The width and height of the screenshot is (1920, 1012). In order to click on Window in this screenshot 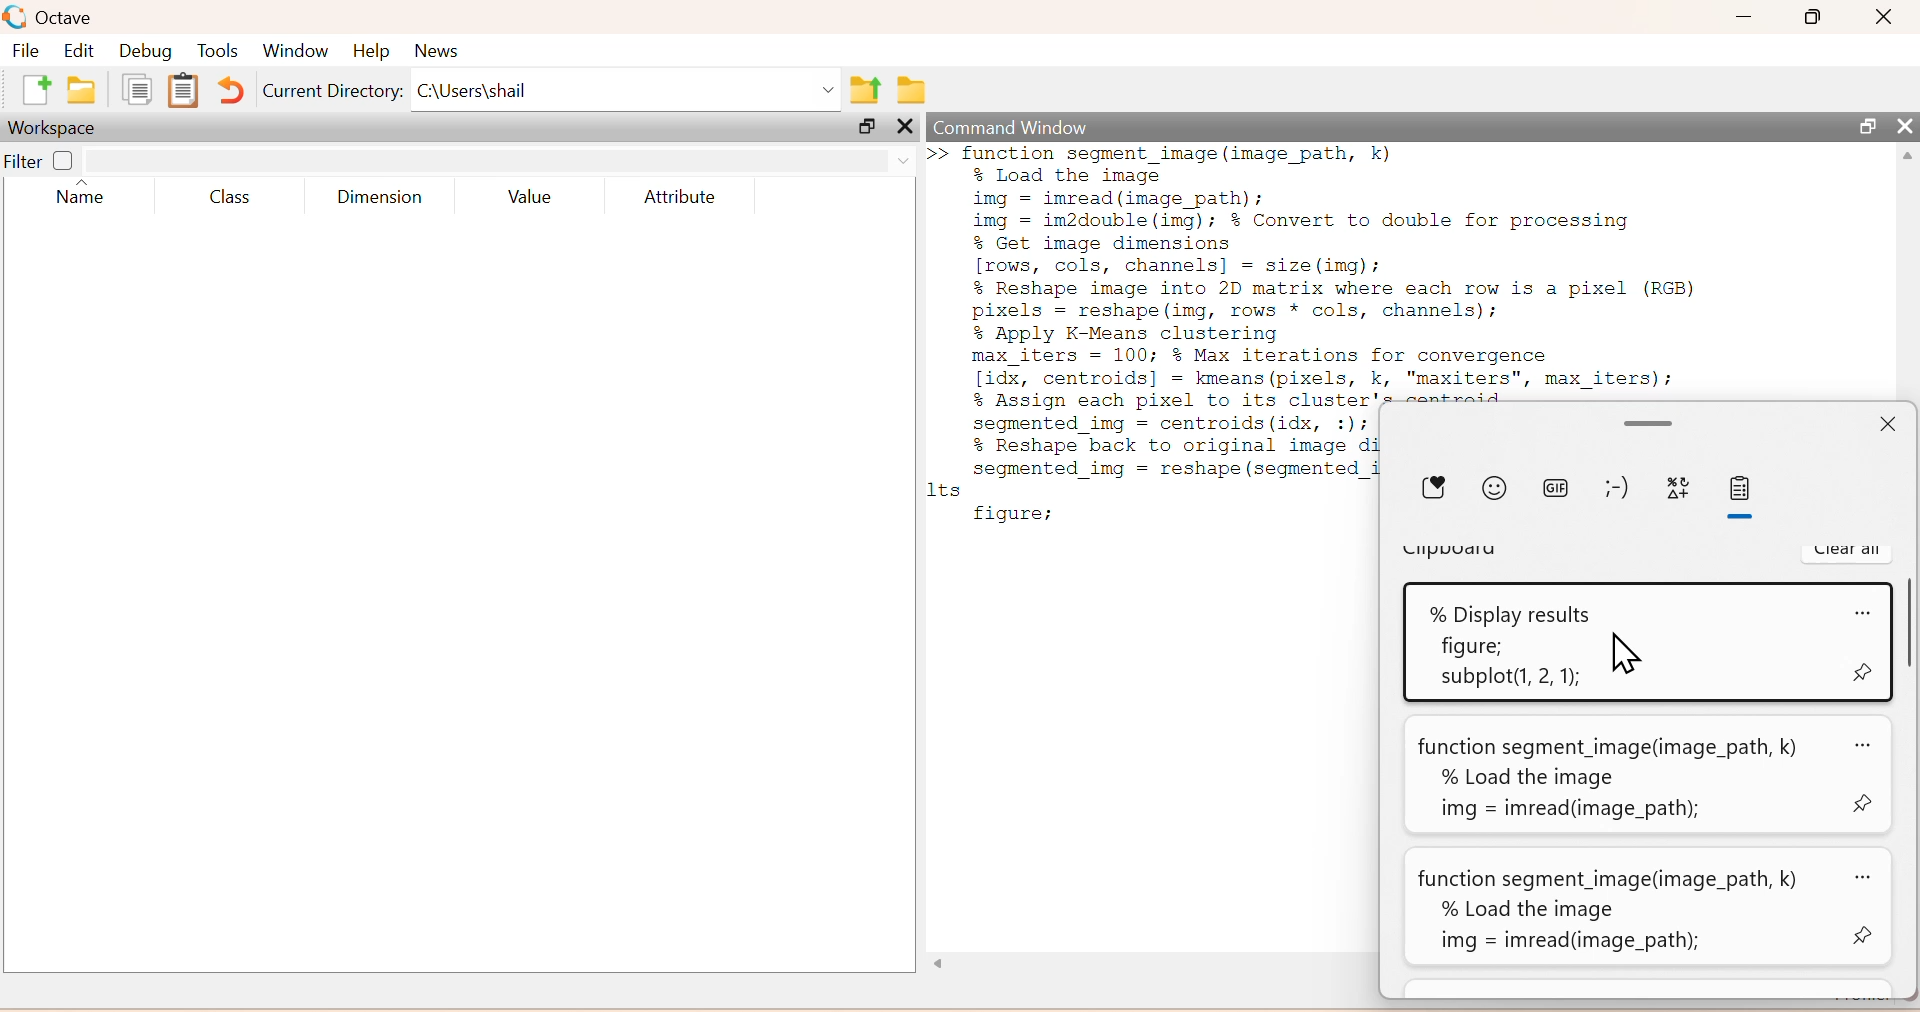, I will do `click(291, 53)`.